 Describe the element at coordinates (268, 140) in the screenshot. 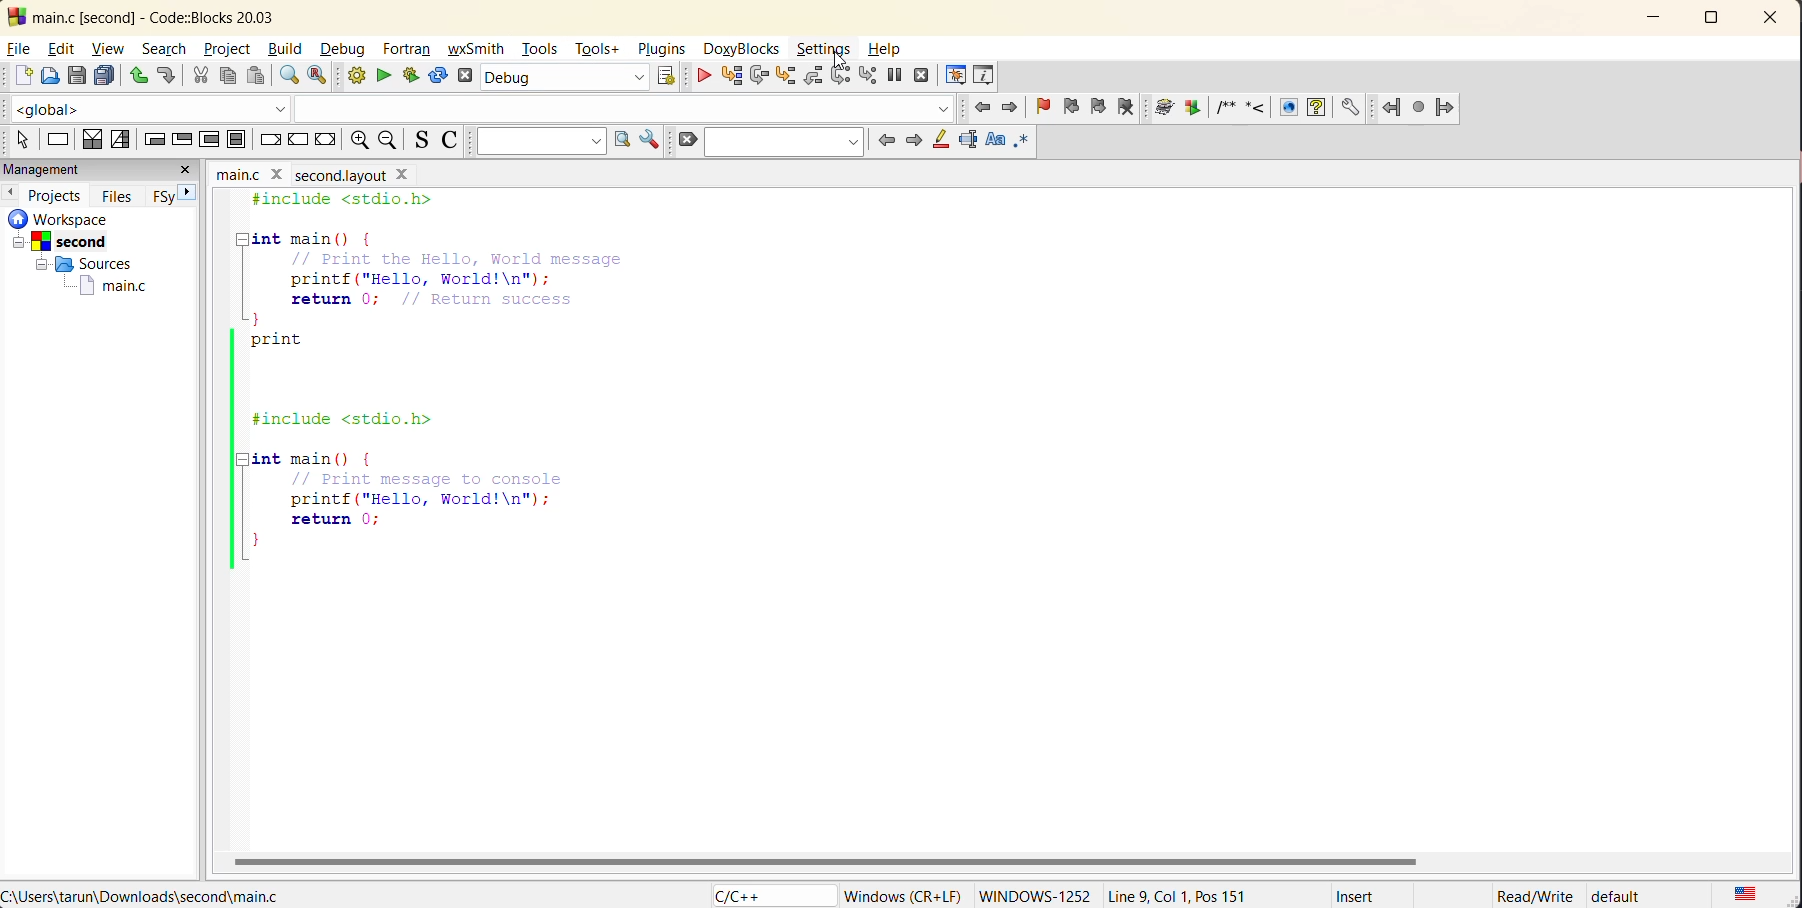

I see `break instruction` at that location.